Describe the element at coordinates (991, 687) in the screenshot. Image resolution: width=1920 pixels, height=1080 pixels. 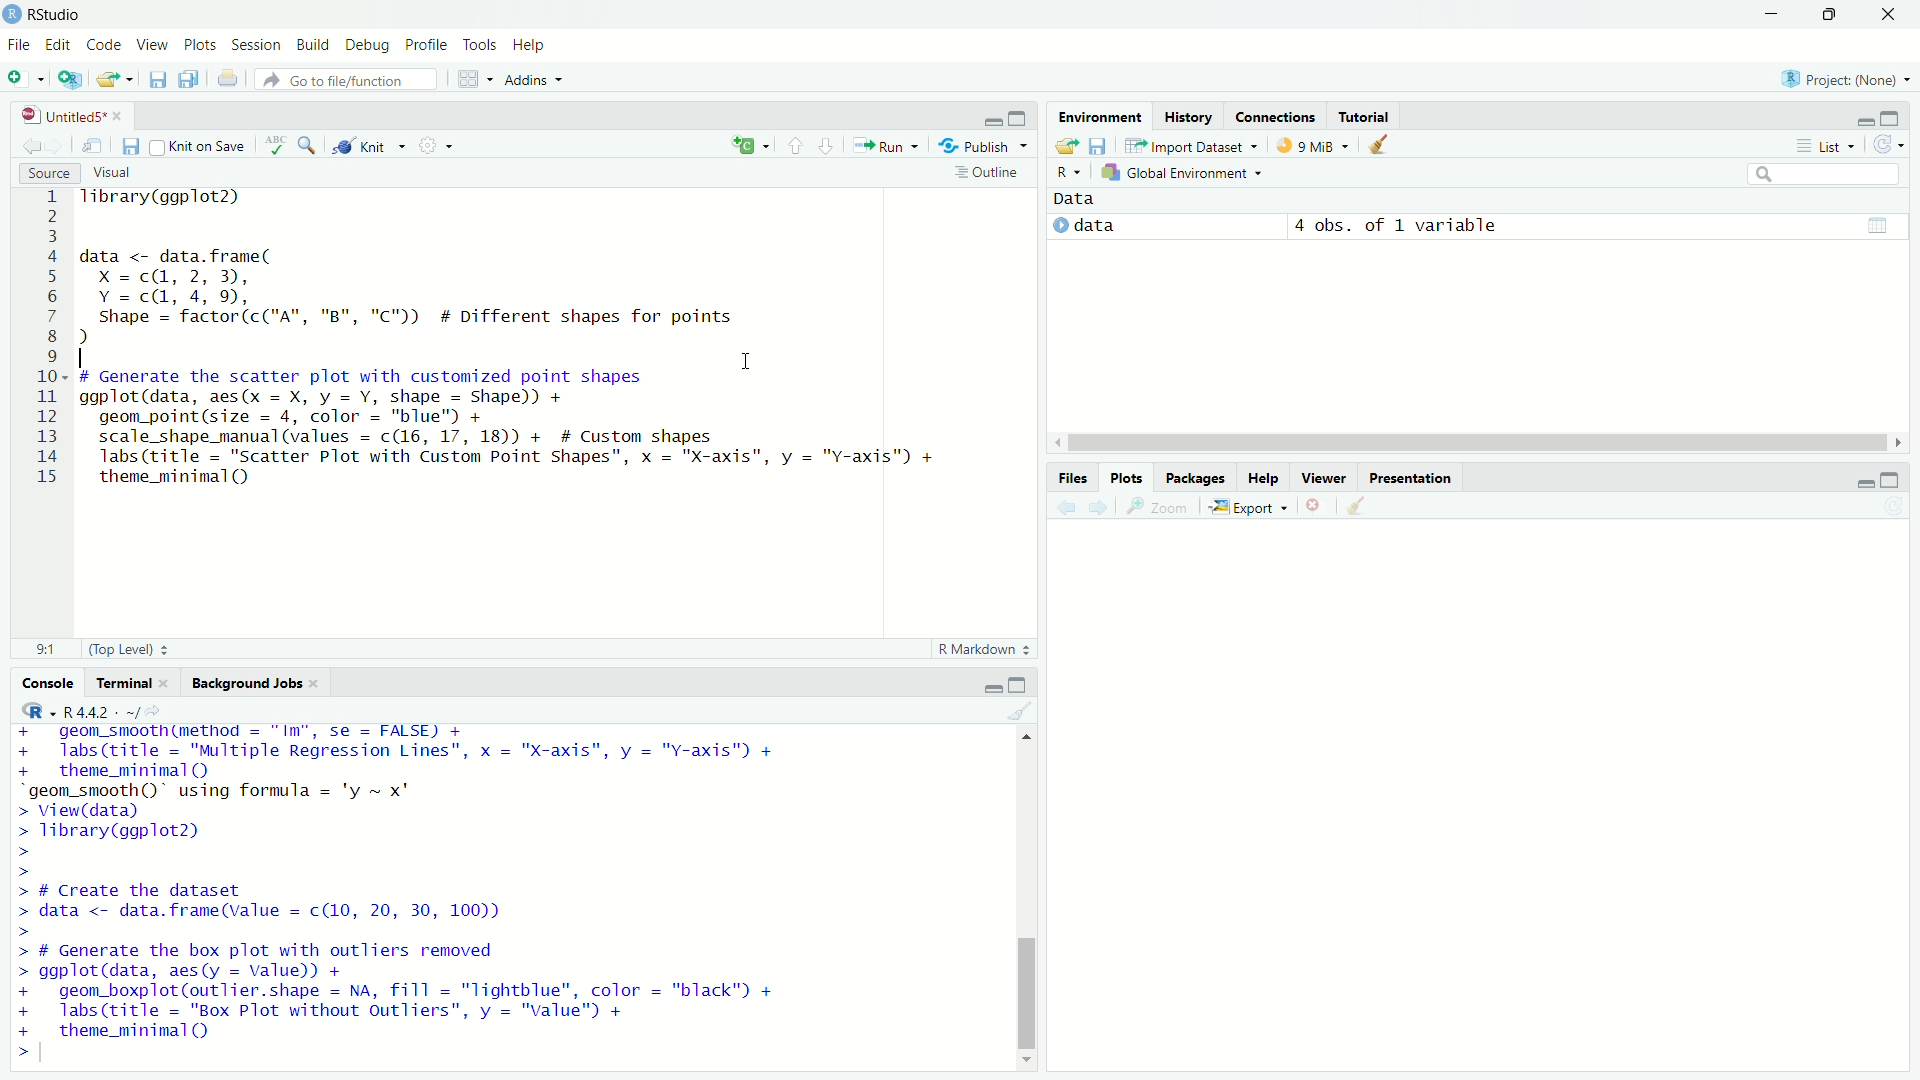
I see `minimize` at that location.